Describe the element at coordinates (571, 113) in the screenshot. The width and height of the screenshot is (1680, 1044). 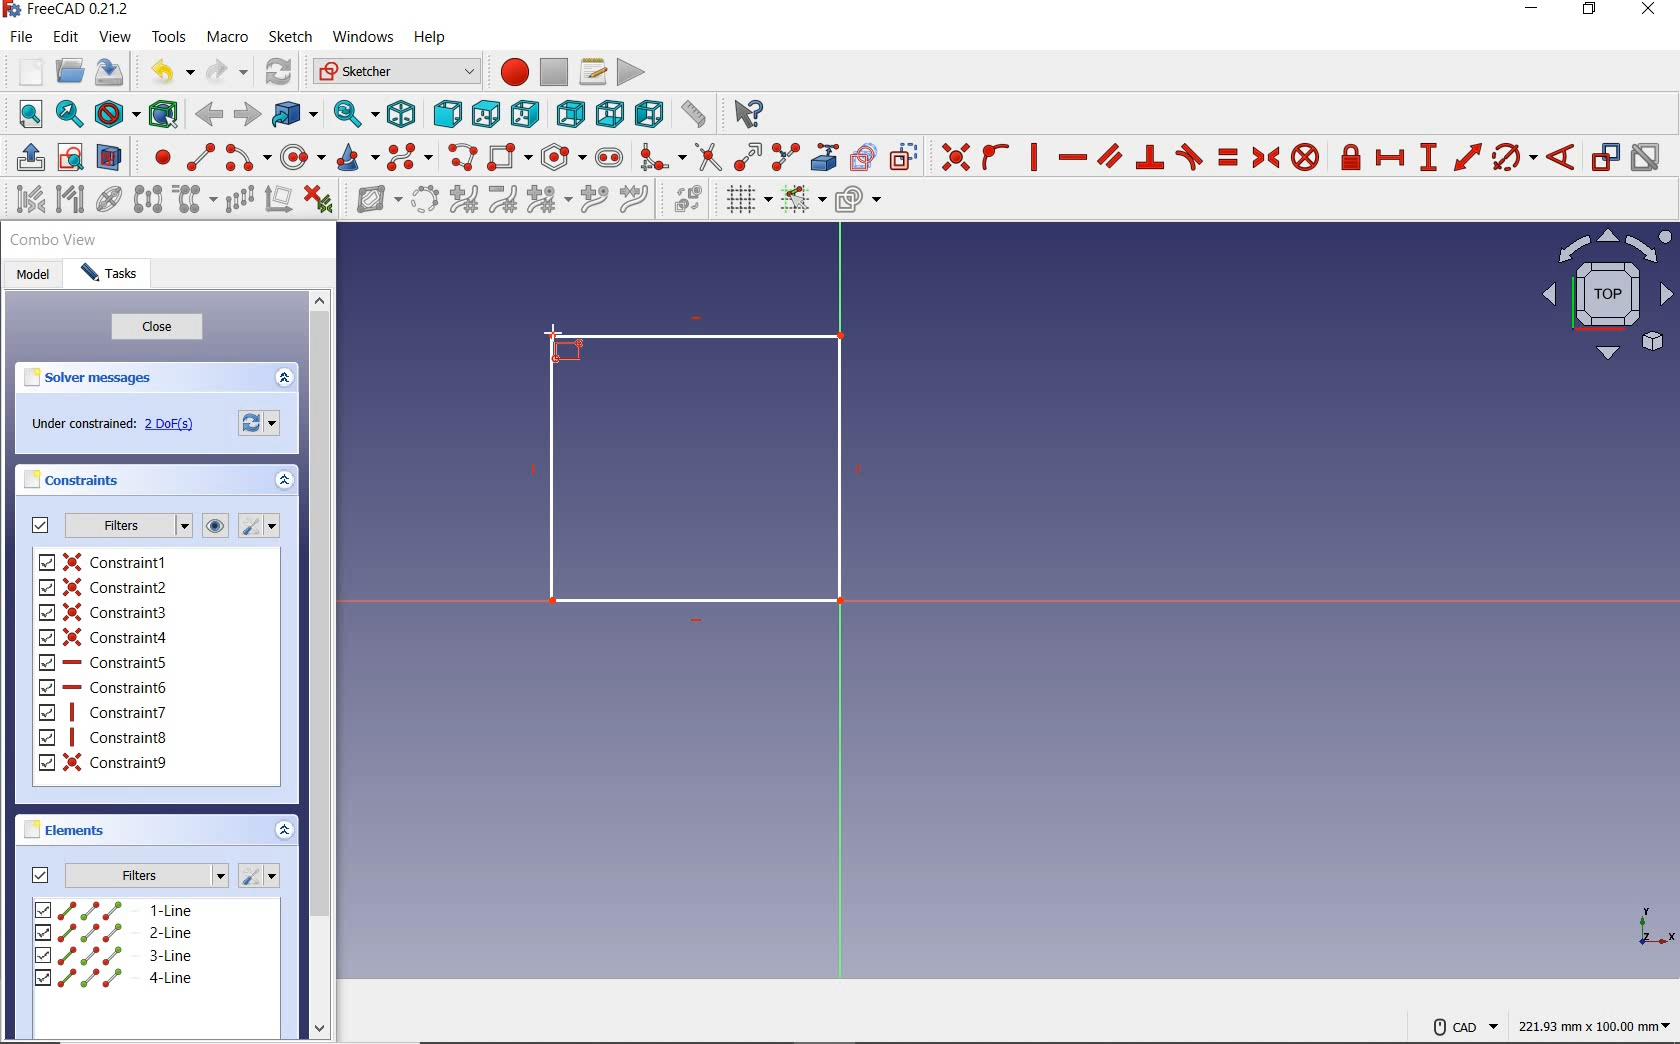
I see `rear` at that location.